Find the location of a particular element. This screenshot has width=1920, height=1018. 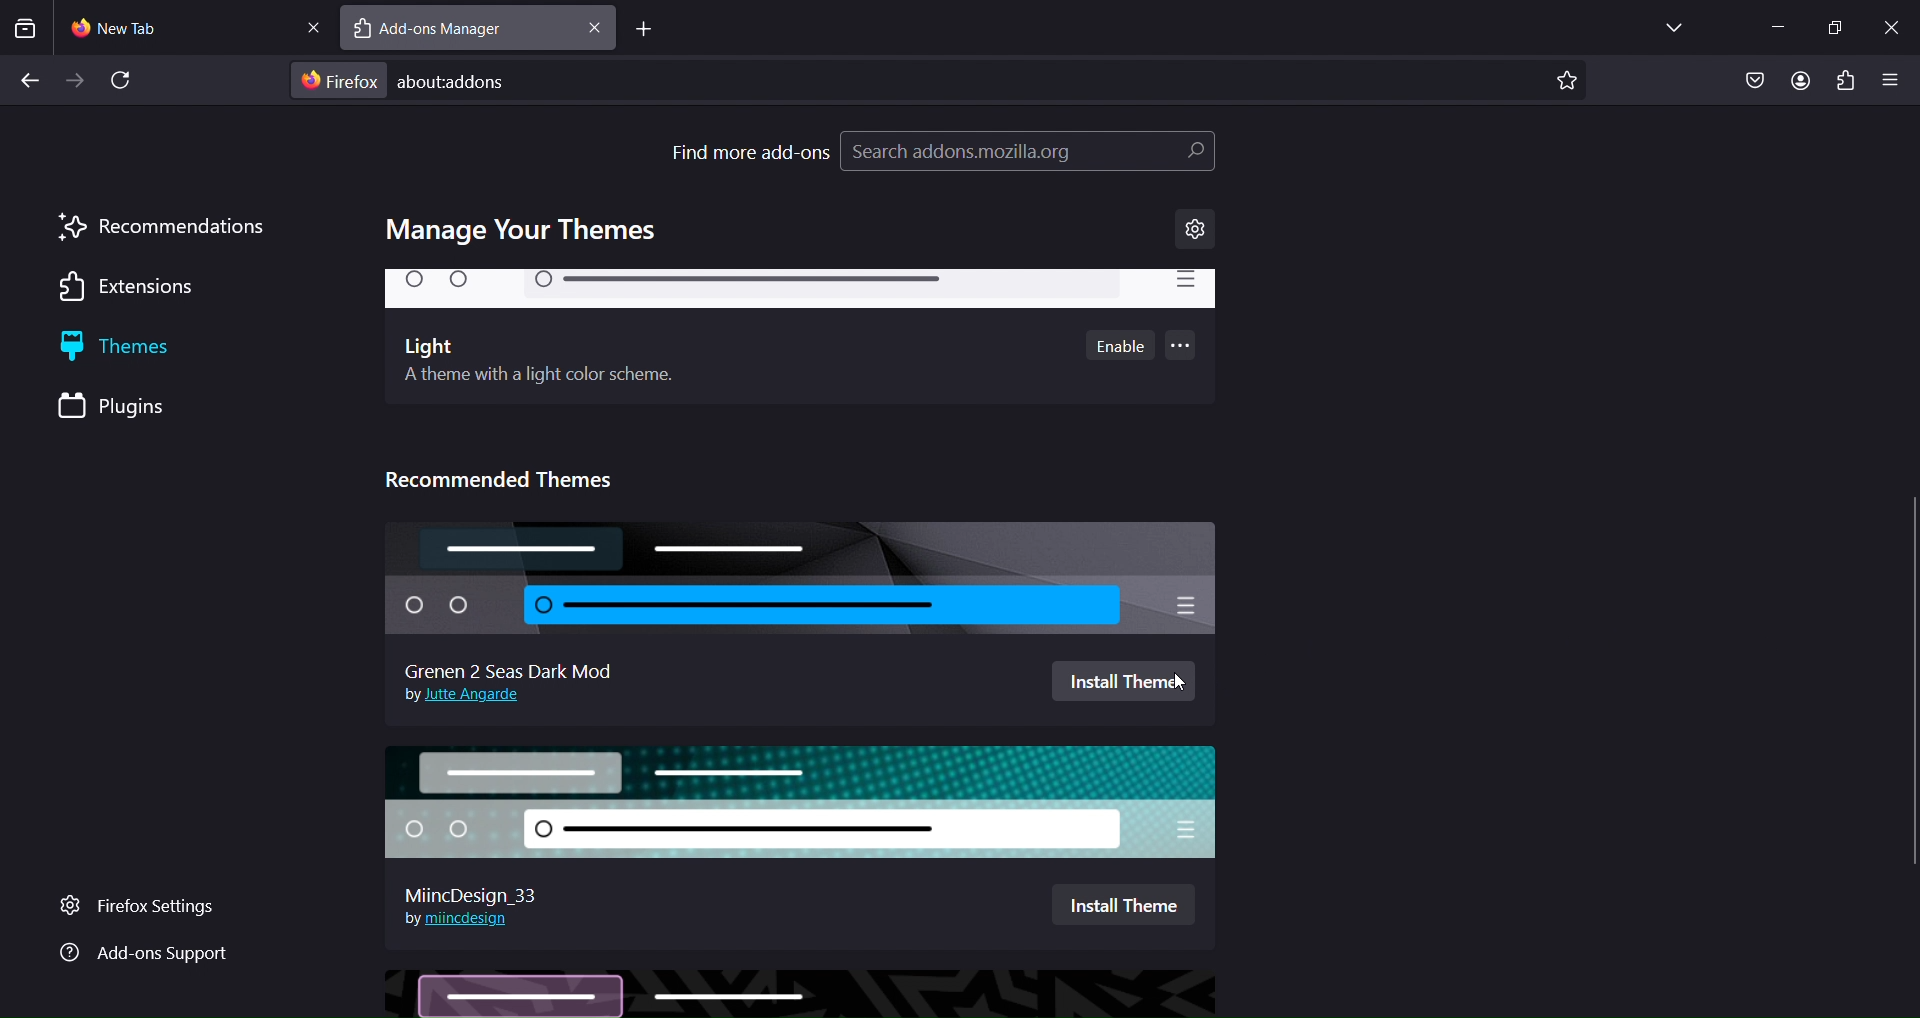

minx design 33 is located at coordinates (481, 889).